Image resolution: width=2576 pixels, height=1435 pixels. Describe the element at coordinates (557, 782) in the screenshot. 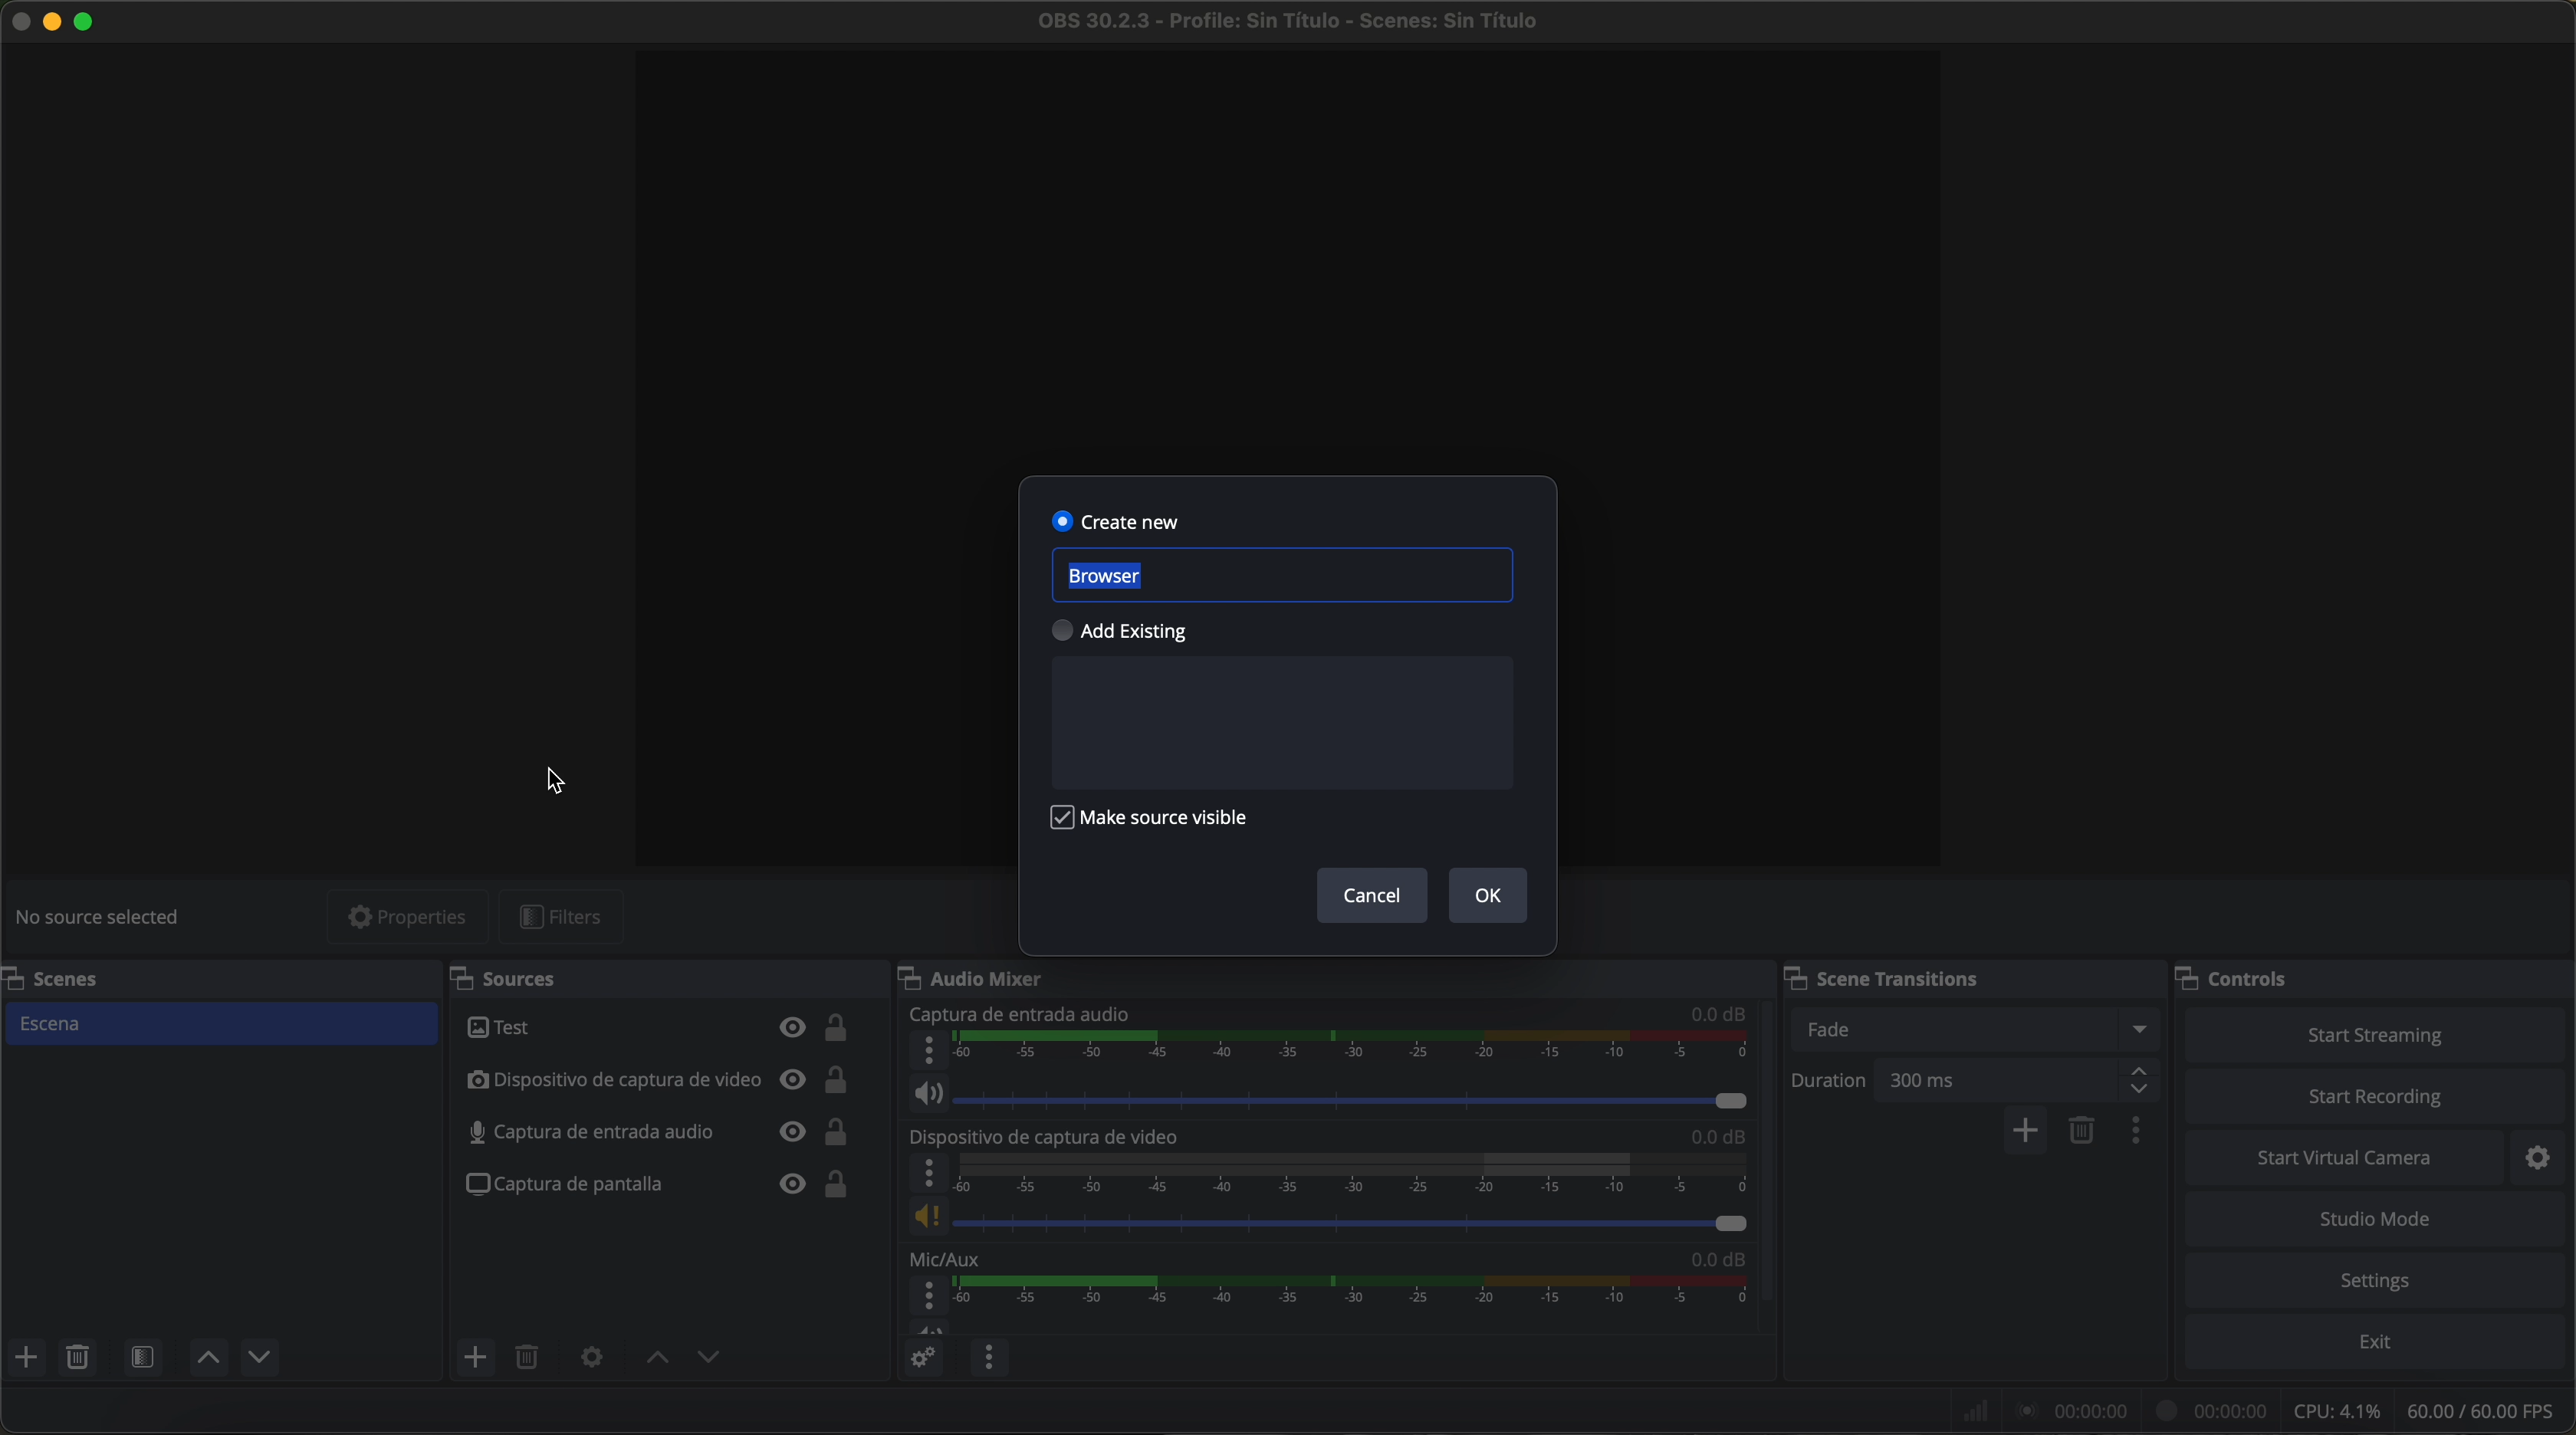

I see `mouse` at that location.